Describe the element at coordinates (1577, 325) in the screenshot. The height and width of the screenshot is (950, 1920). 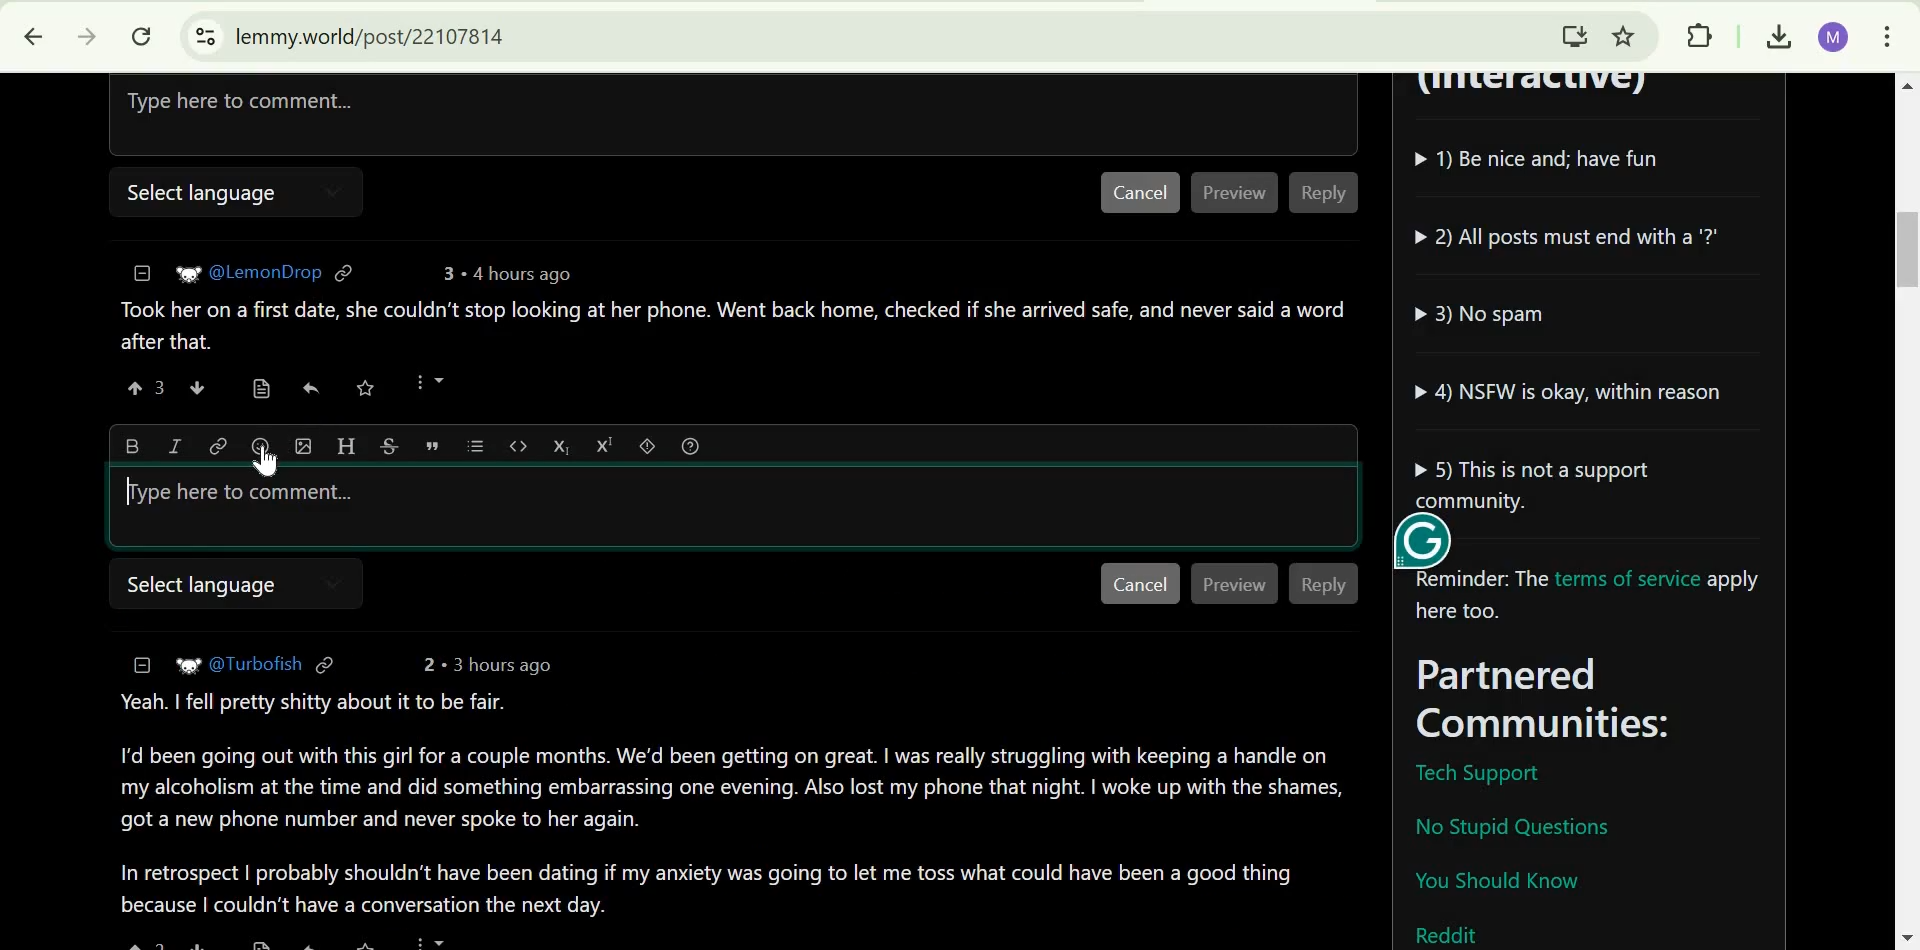
I see `community guidelines` at that location.